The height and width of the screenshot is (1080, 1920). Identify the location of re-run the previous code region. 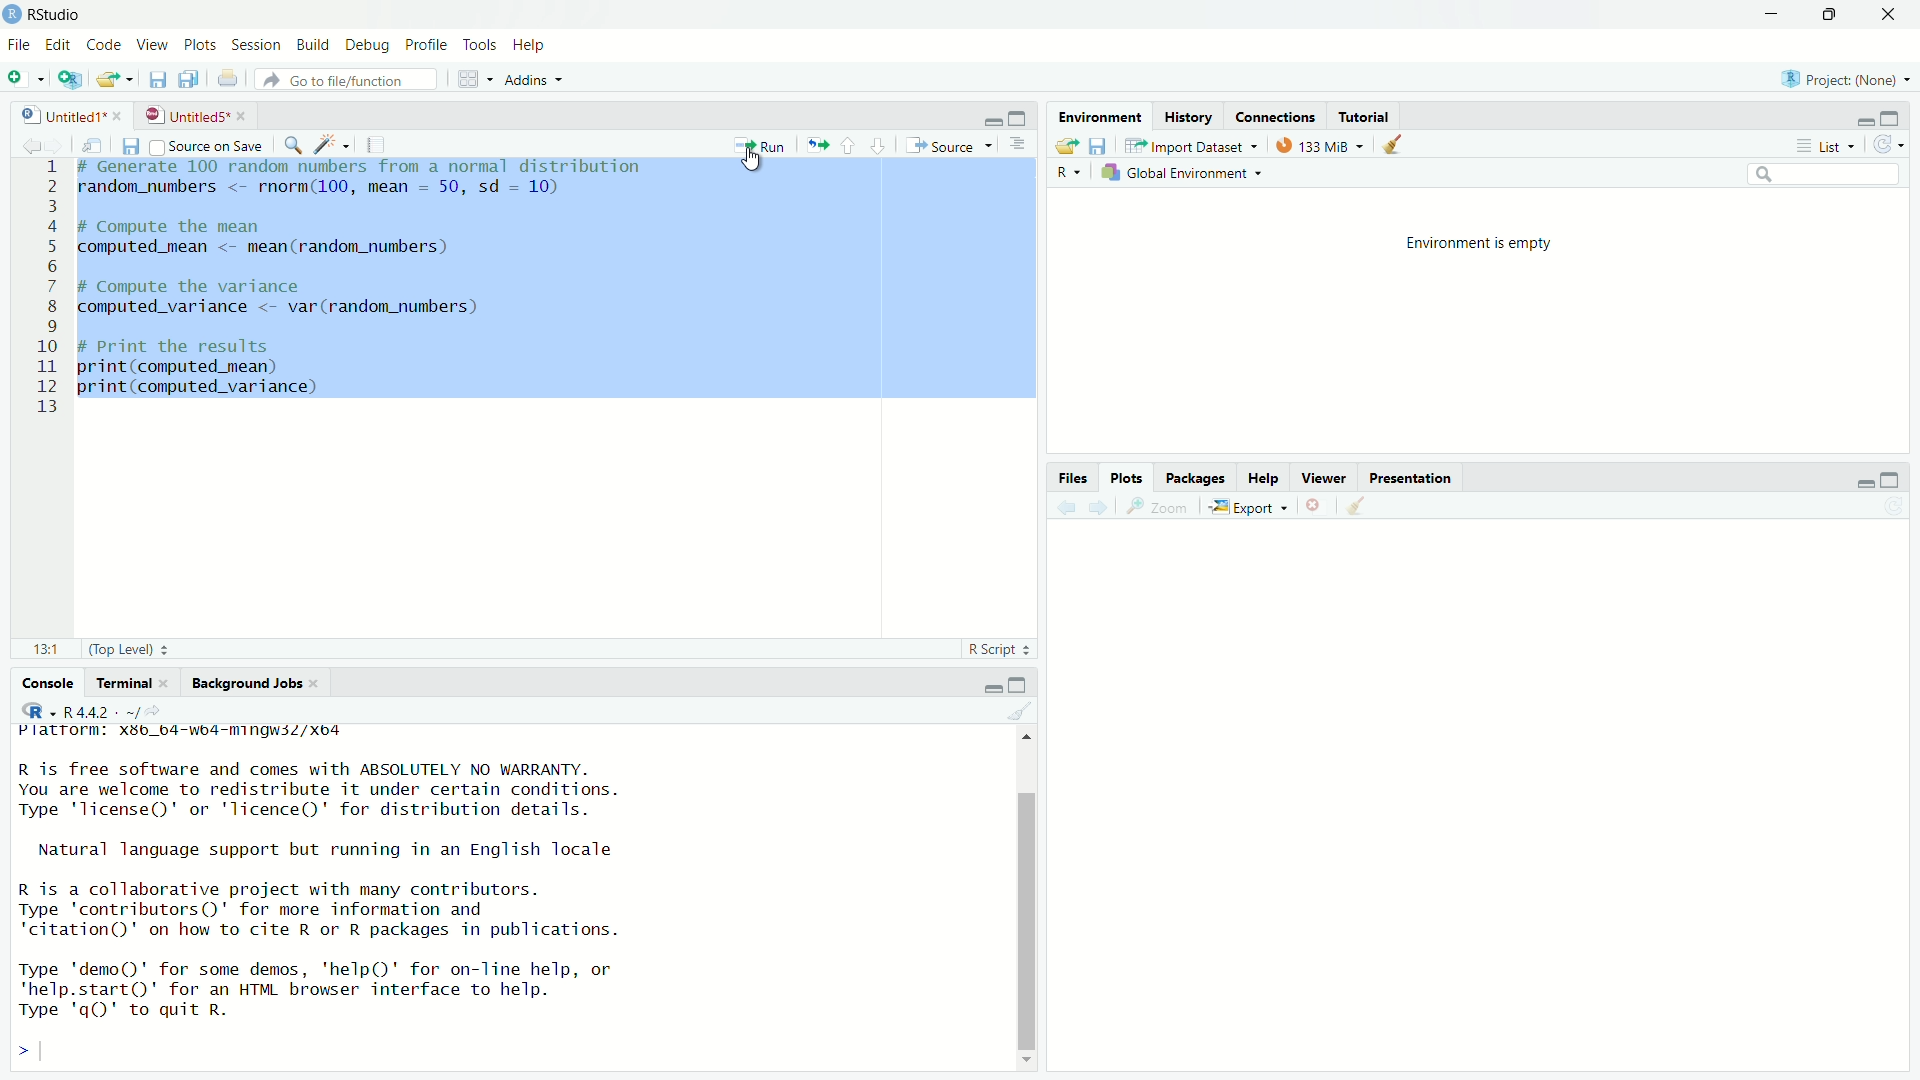
(815, 146).